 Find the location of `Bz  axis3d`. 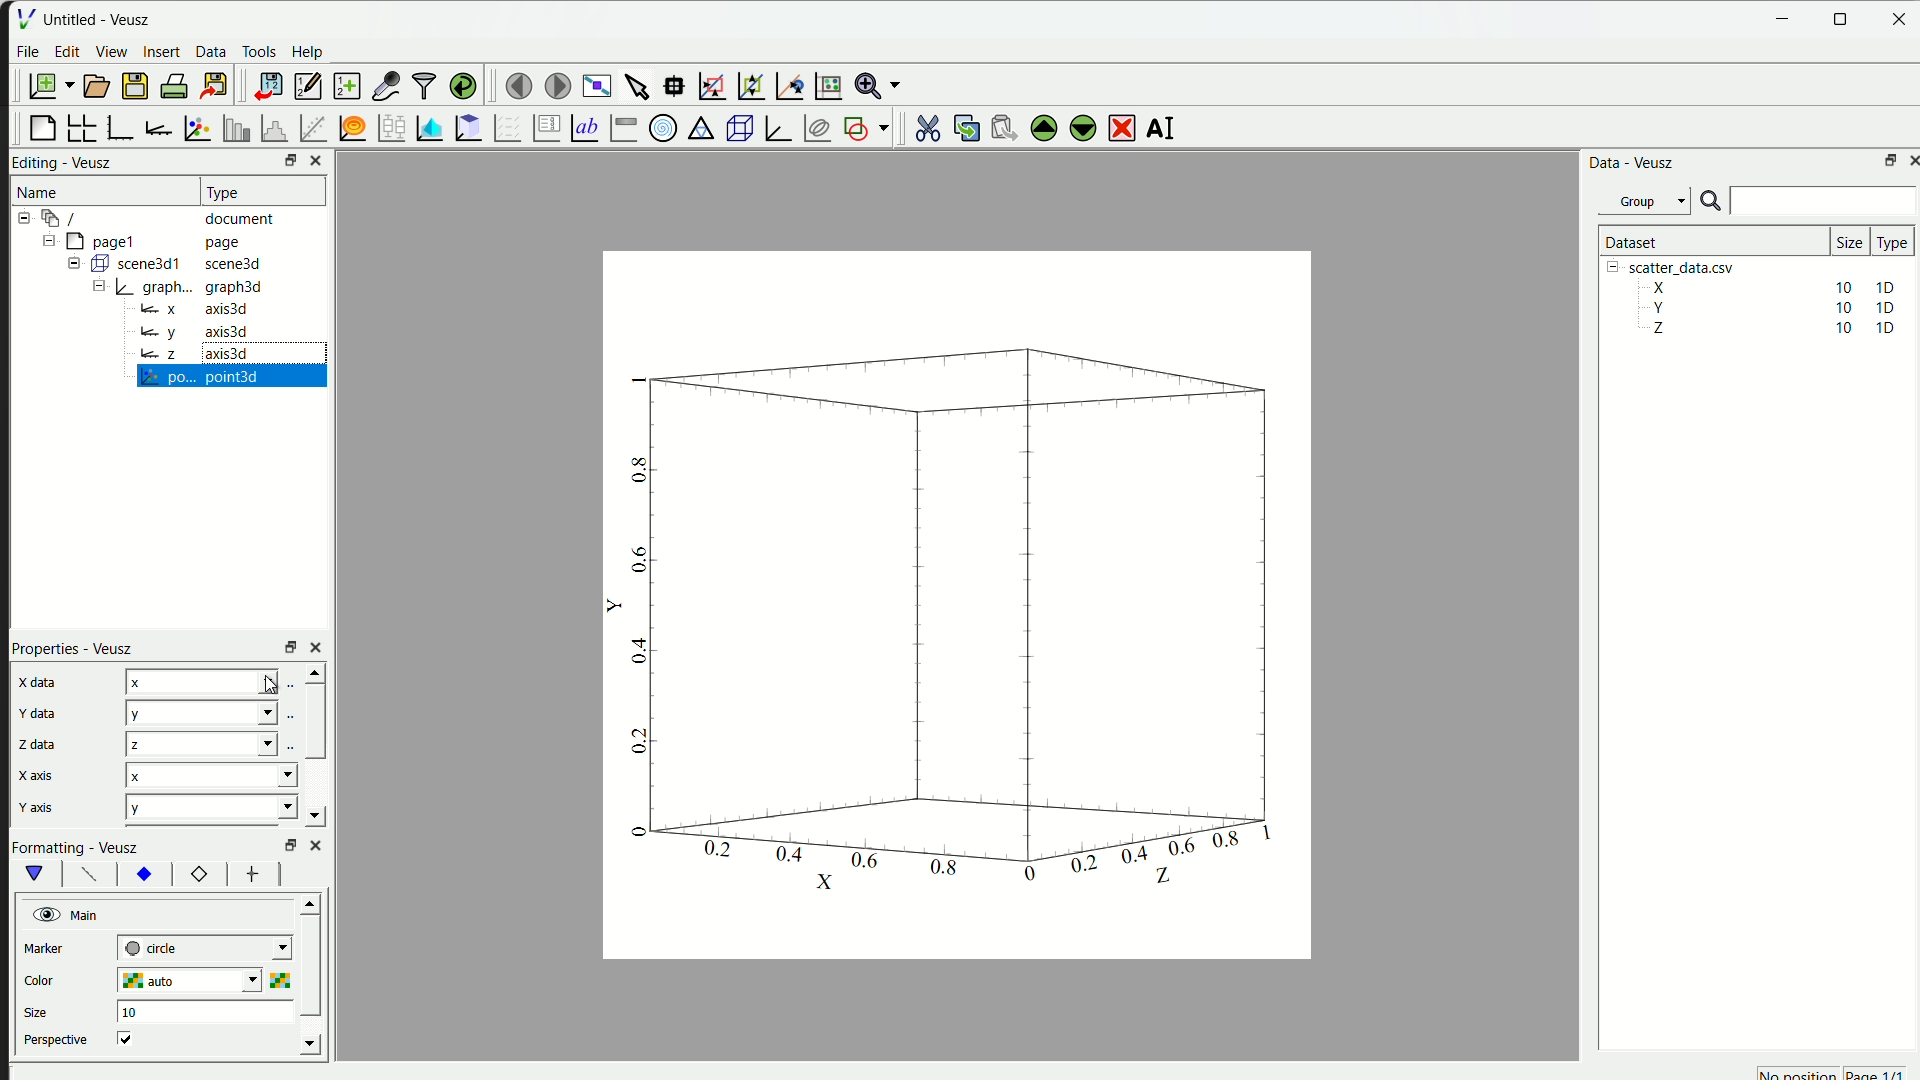

Bz  axis3d is located at coordinates (190, 354).